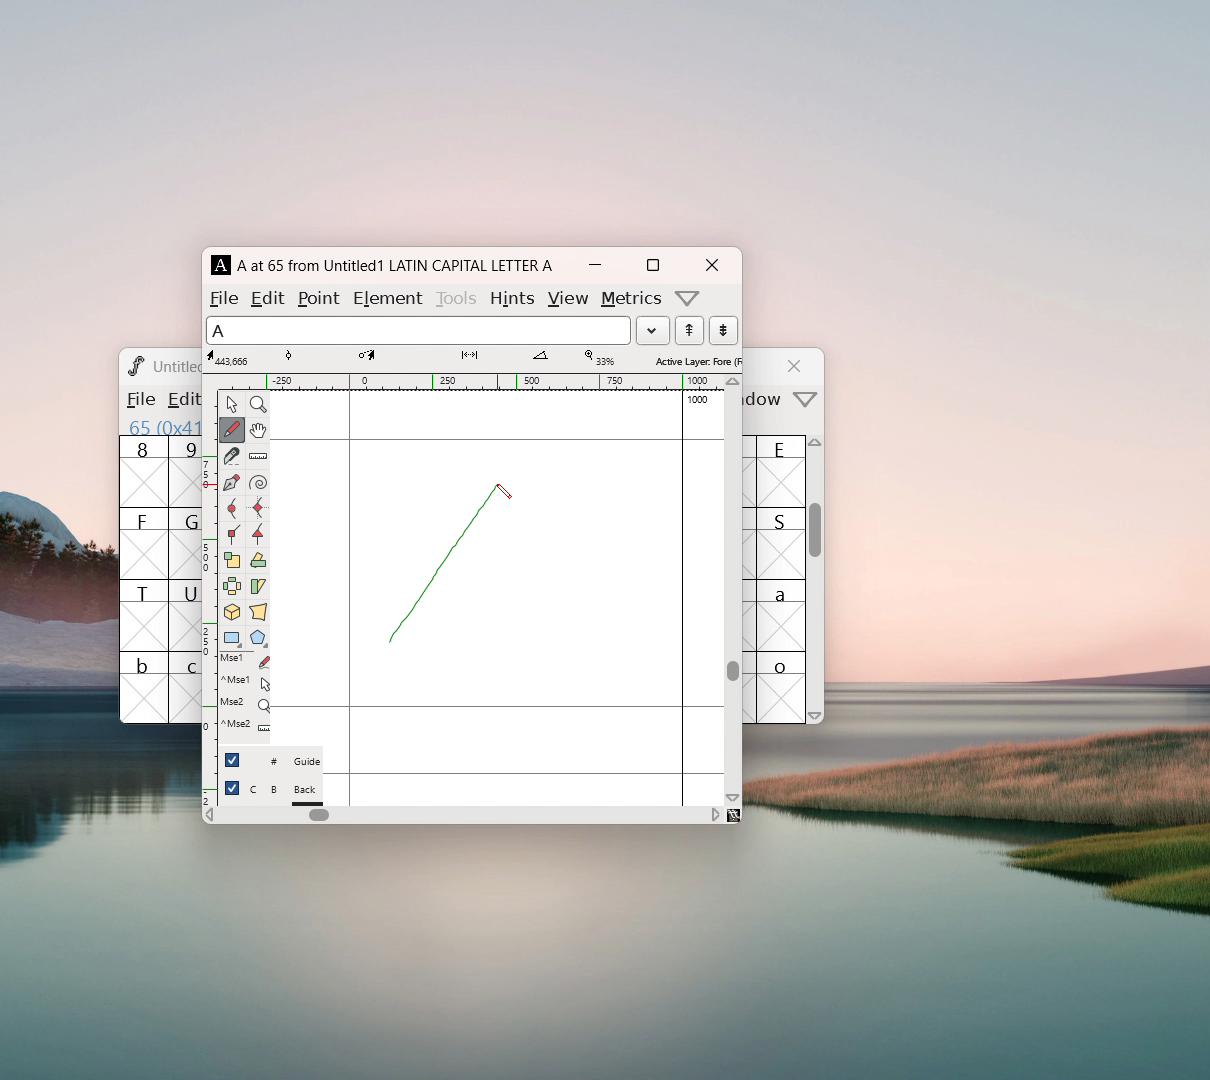  Describe the element at coordinates (258, 483) in the screenshot. I see `toggle spiro` at that location.